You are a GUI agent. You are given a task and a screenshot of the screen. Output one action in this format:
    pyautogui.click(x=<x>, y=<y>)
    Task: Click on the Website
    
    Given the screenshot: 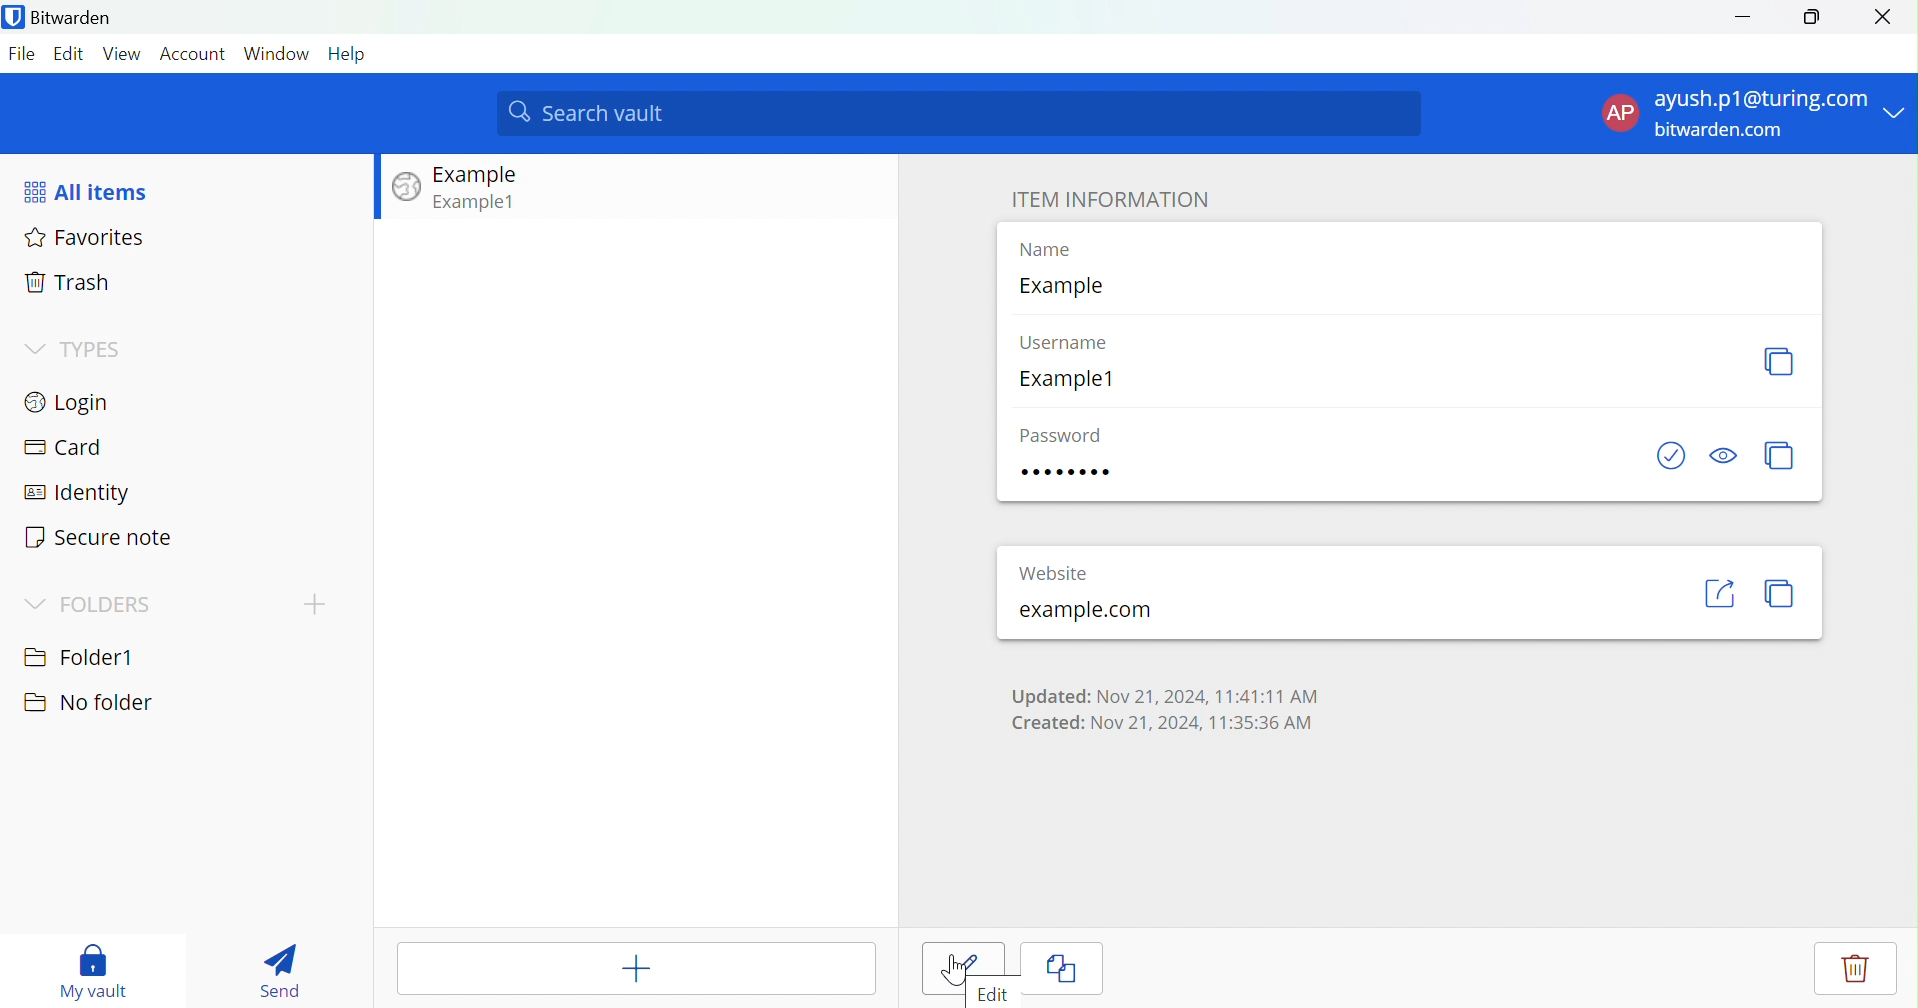 What is the action you would take?
    pyautogui.click(x=1054, y=575)
    